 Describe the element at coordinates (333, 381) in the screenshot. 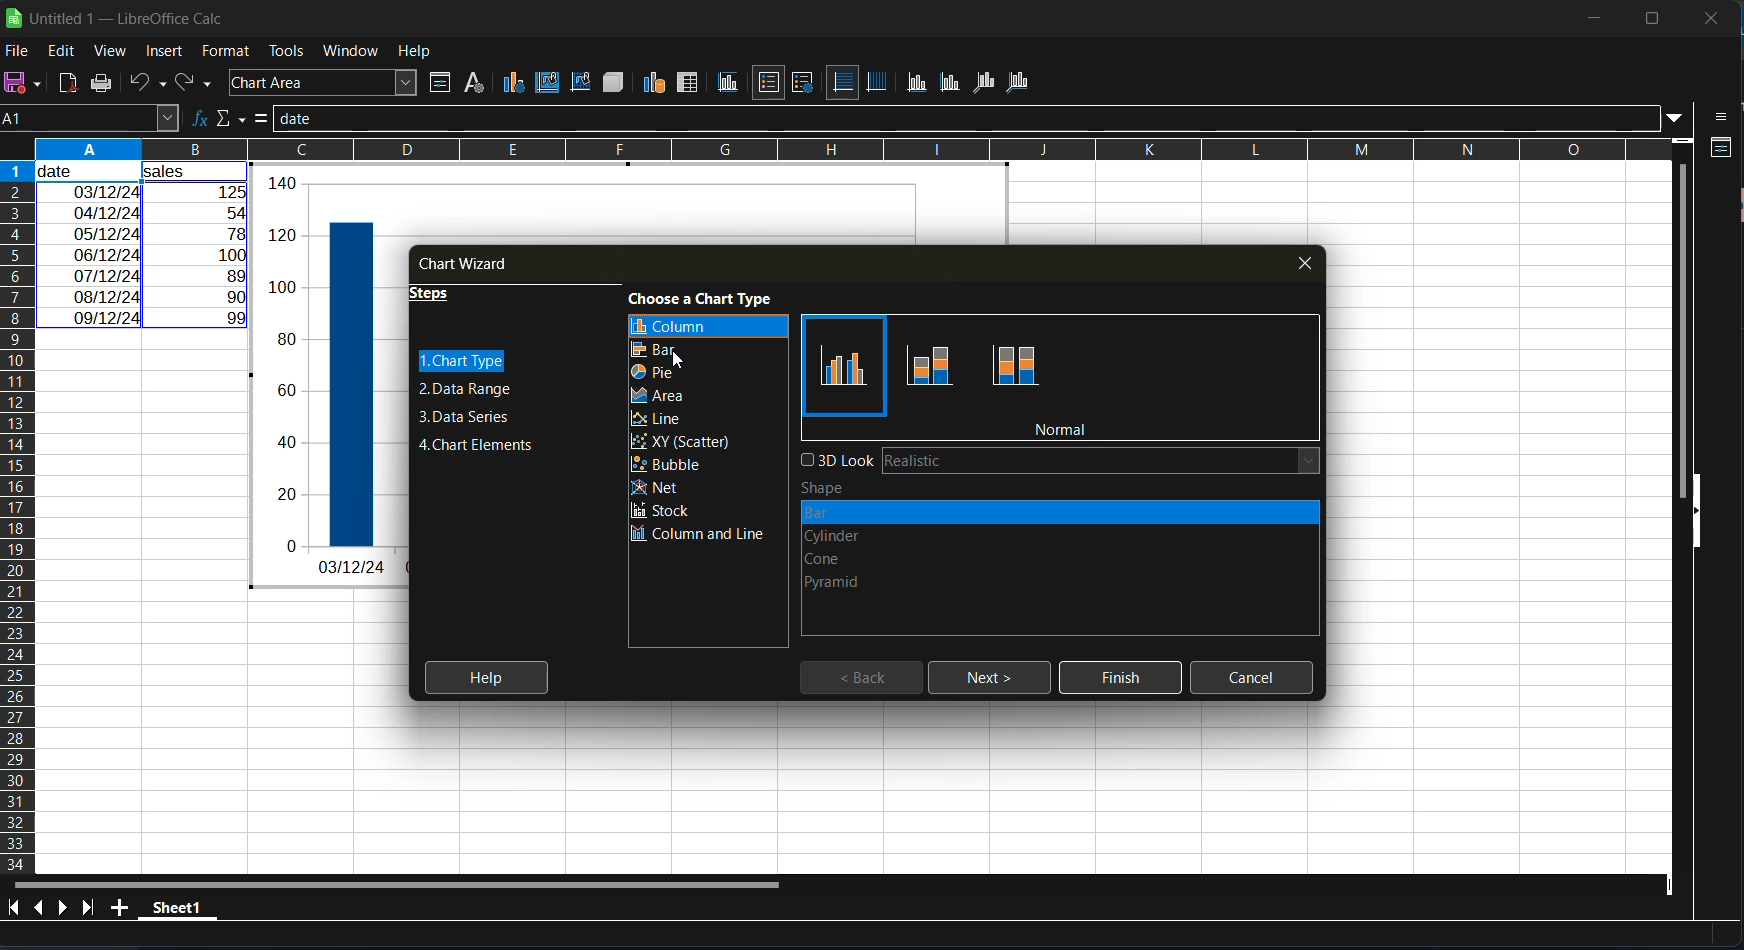

I see `generated graph` at that location.